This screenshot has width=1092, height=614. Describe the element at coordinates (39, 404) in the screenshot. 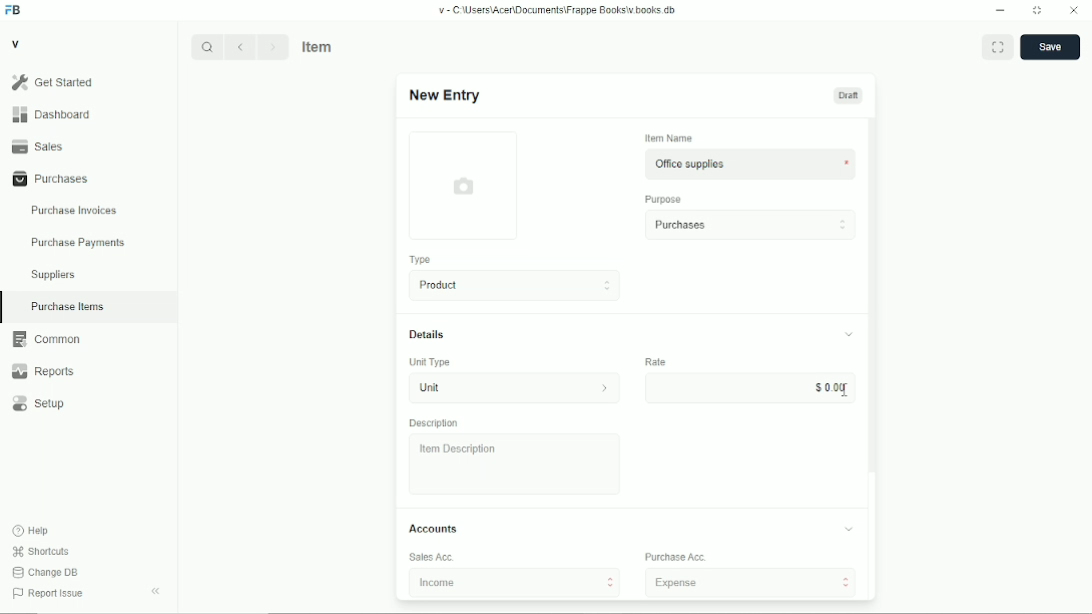

I see `setup` at that location.